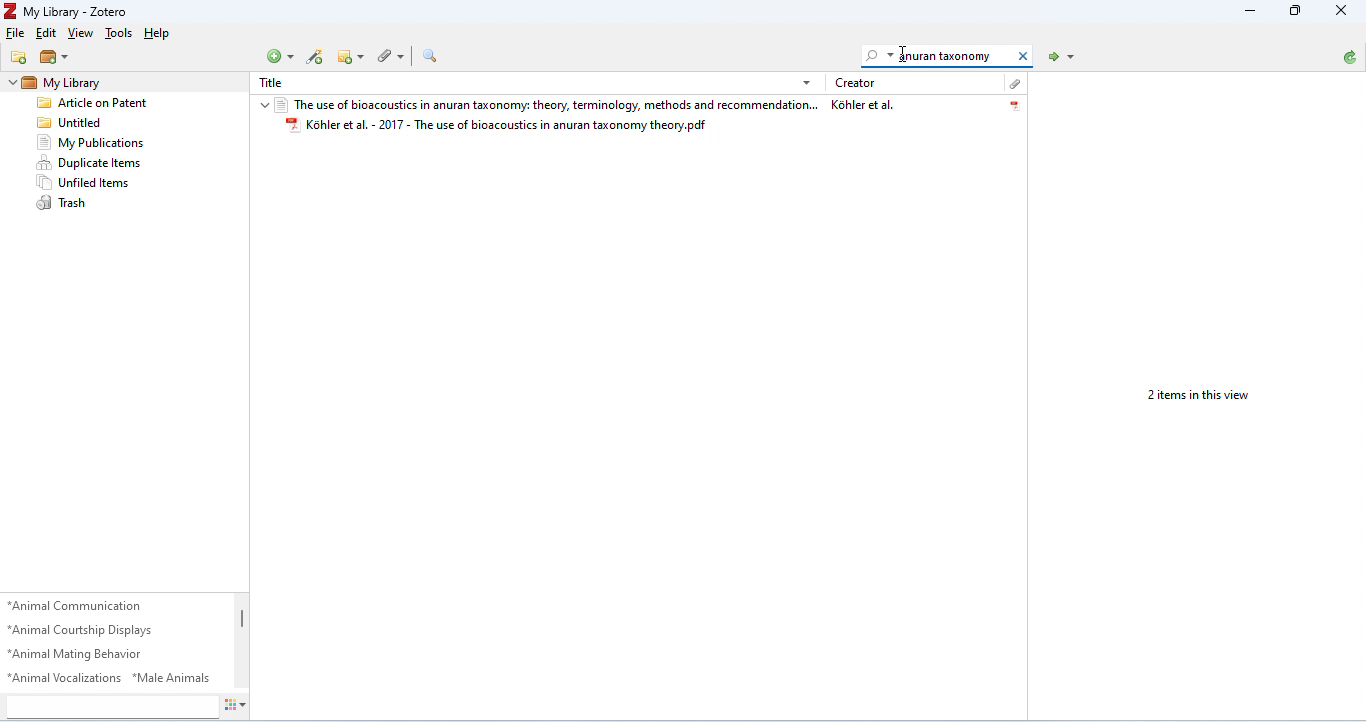 The image size is (1366, 722). What do you see at coordinates (1344, 10) in the screenshot?
I see `Close` at bounding box center [1344, 10].